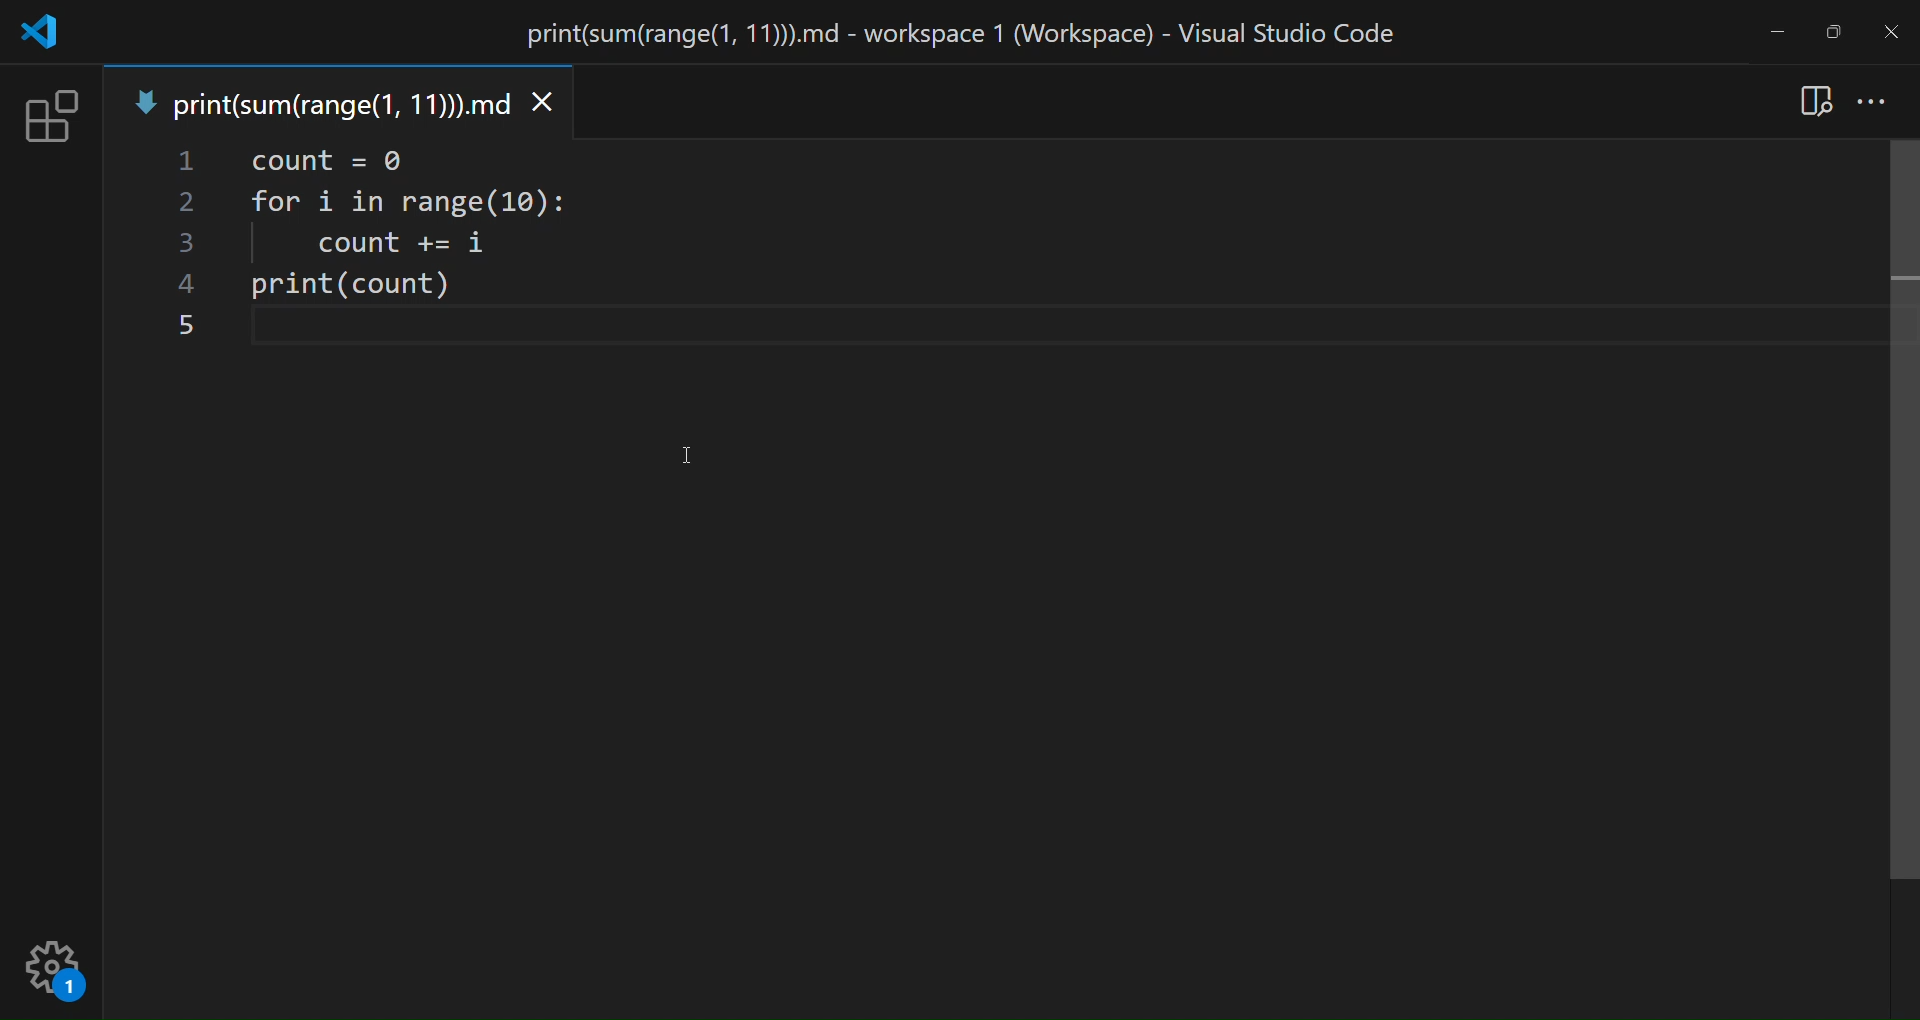 This screenshot has width=1920, height=1020. I want to click on title, so click(948, 34).